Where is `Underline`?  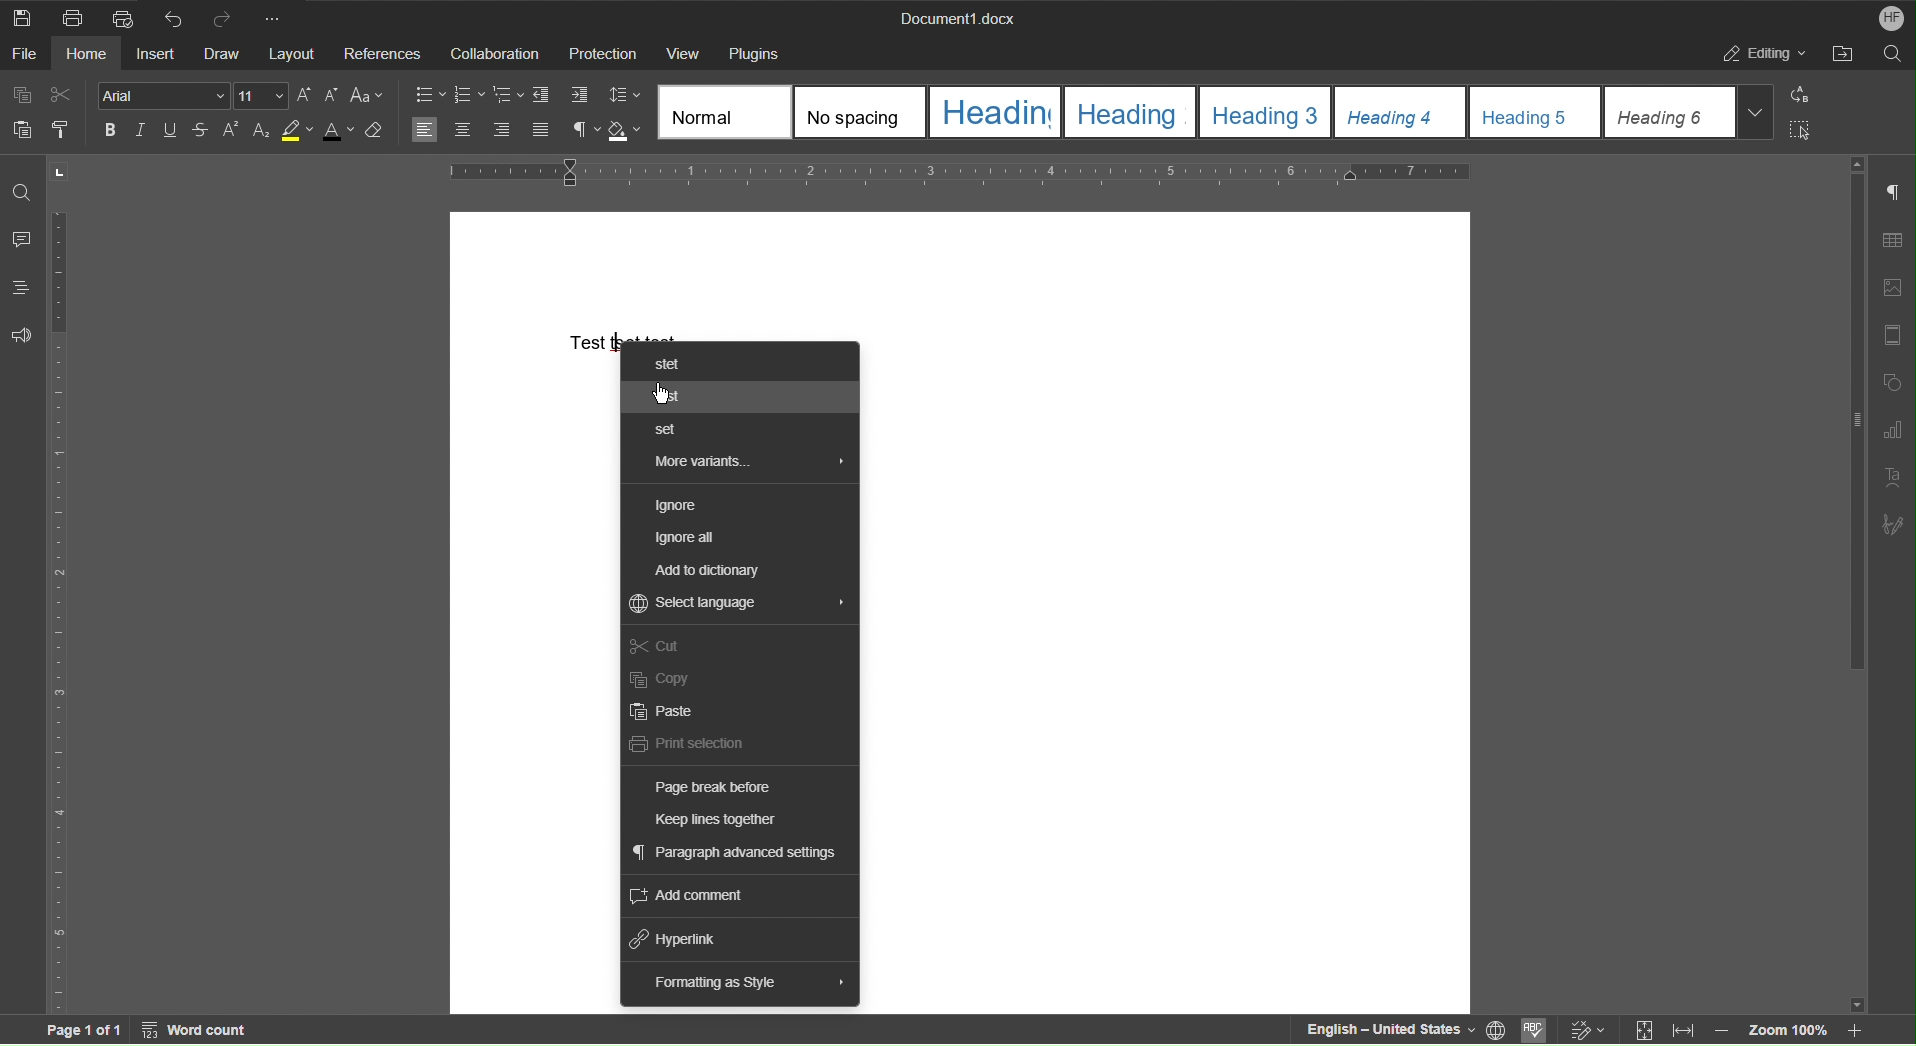 Underline is located at coordinates (174, 131).